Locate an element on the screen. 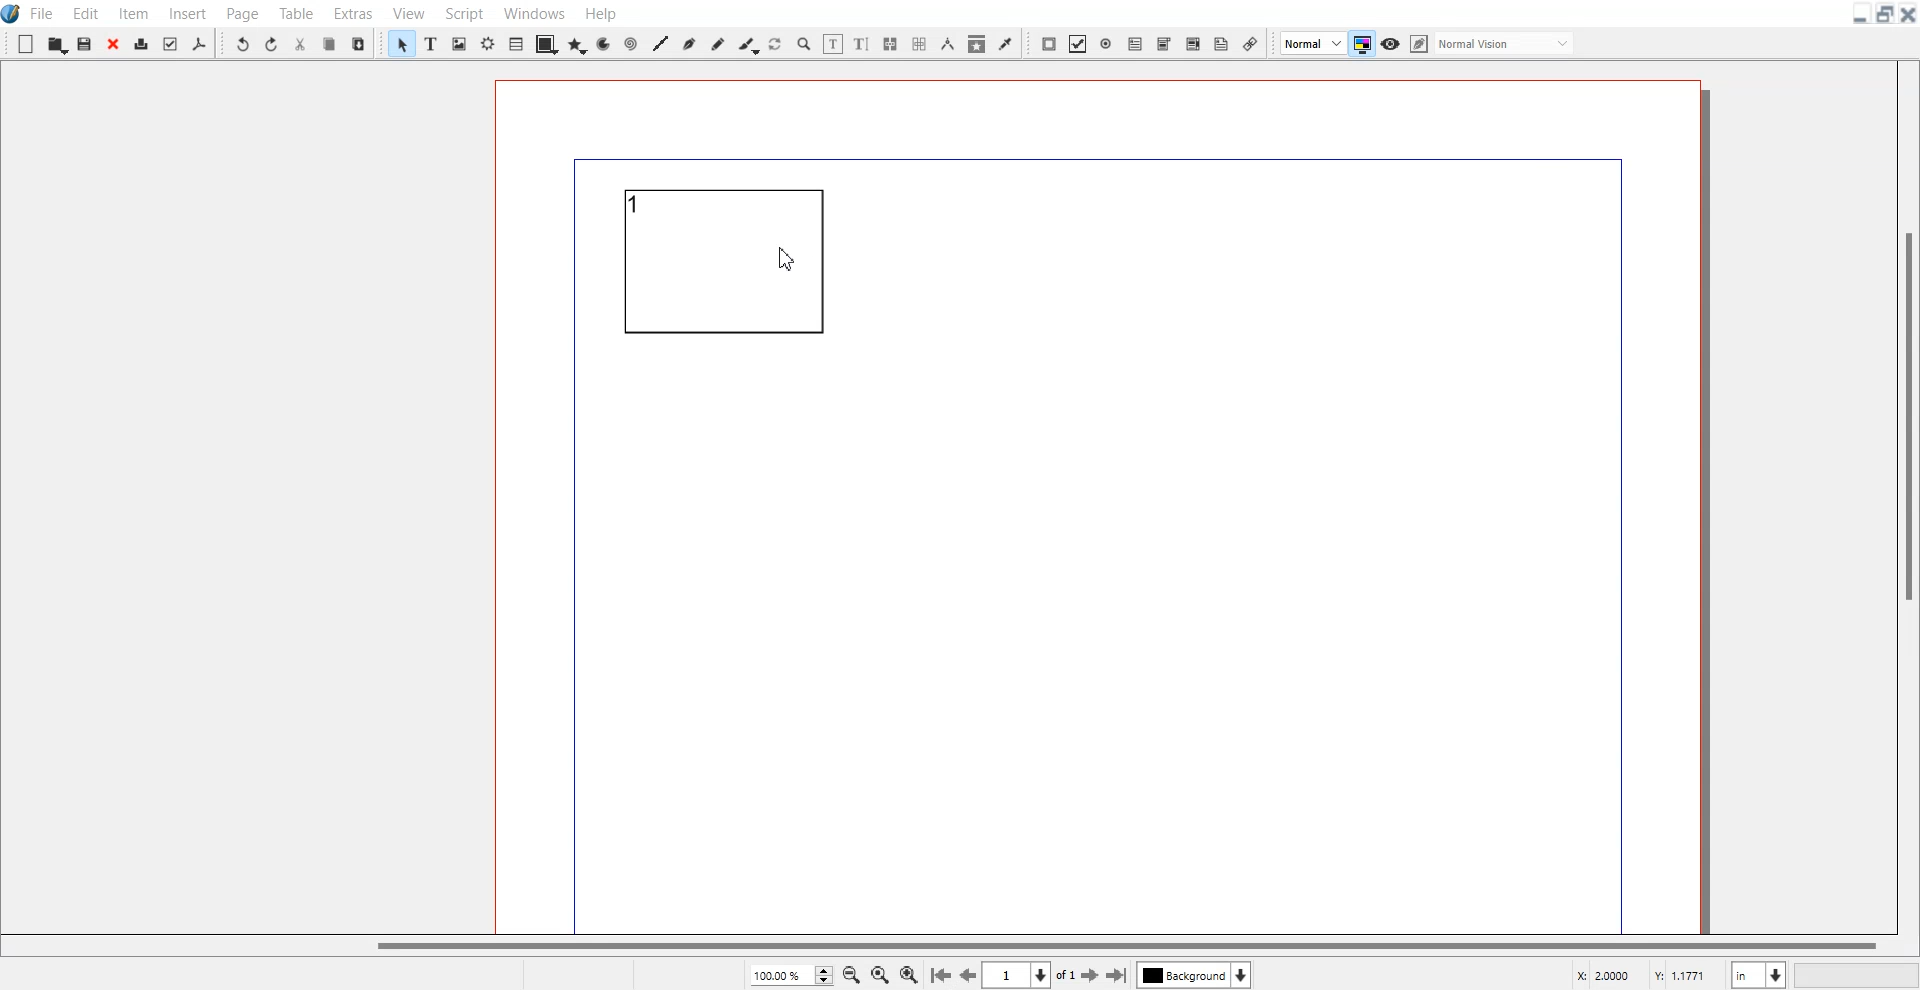  Windows is located at coordinates (533, 12).